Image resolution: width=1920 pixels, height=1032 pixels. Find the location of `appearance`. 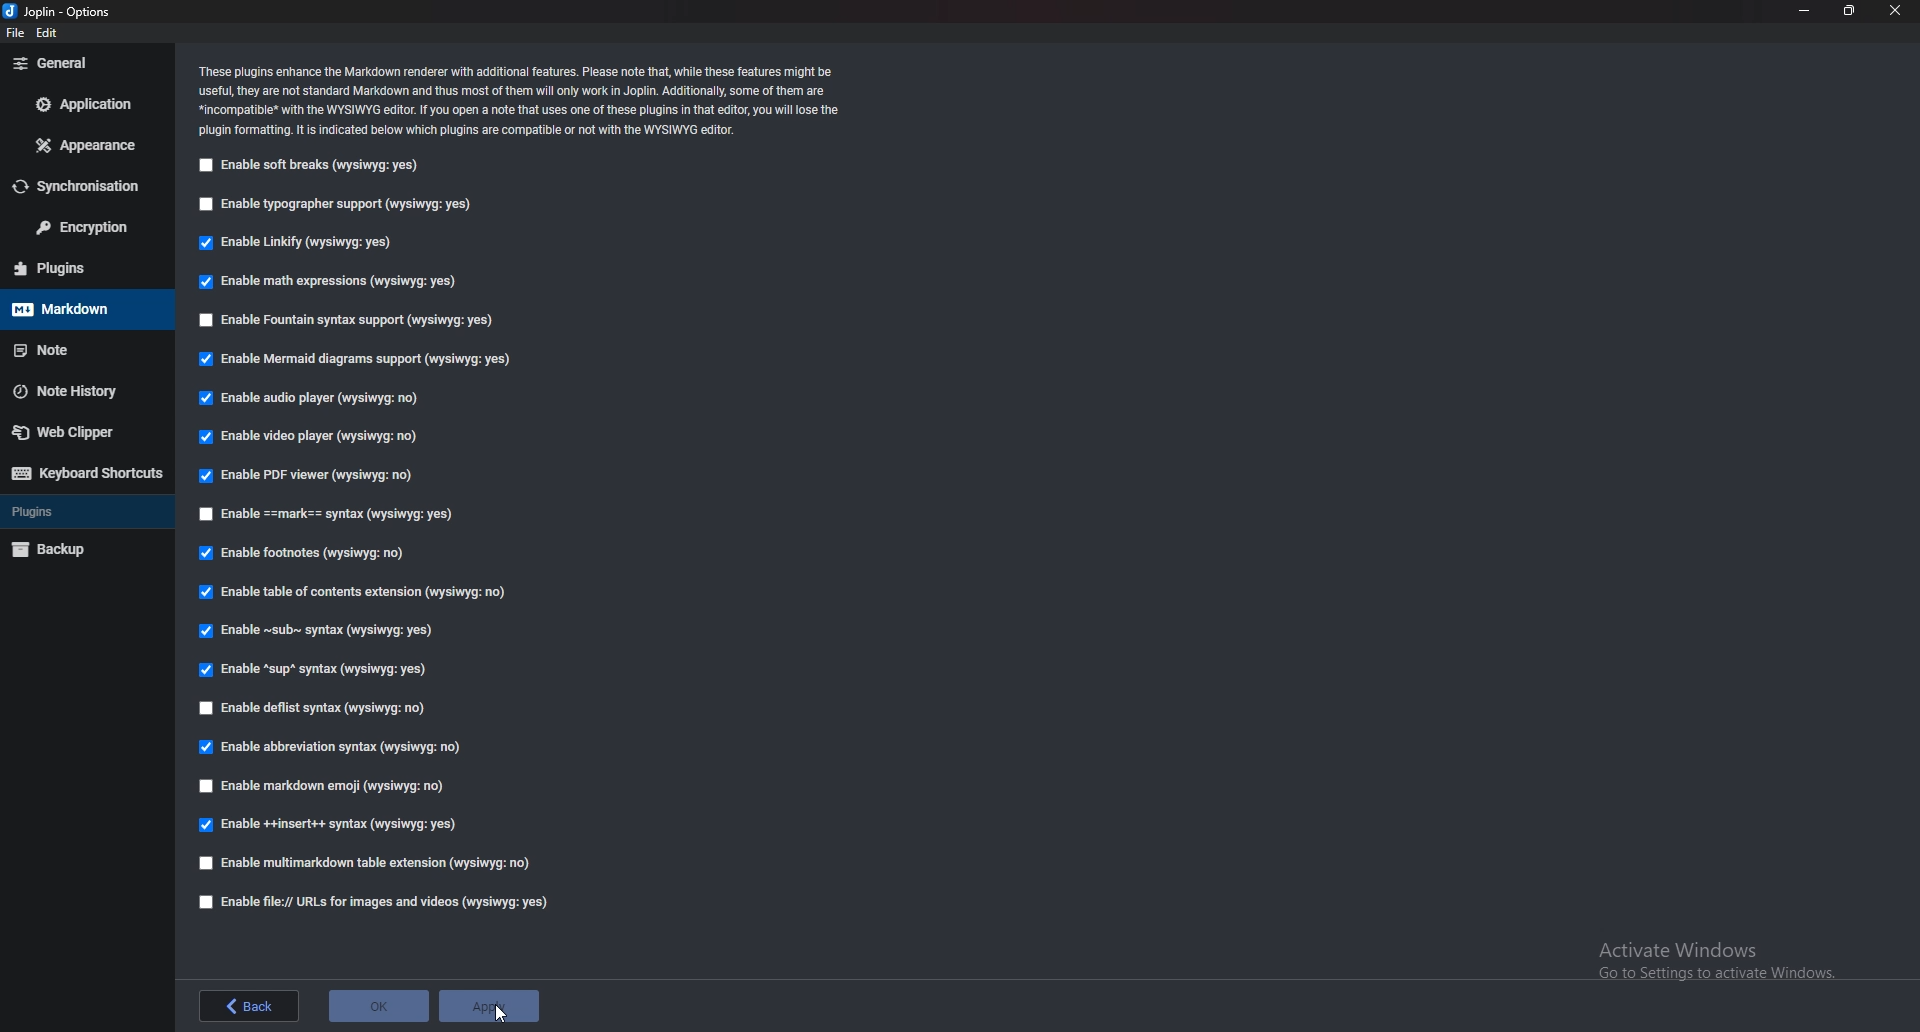

appearance is located at coordinates (90, 148).